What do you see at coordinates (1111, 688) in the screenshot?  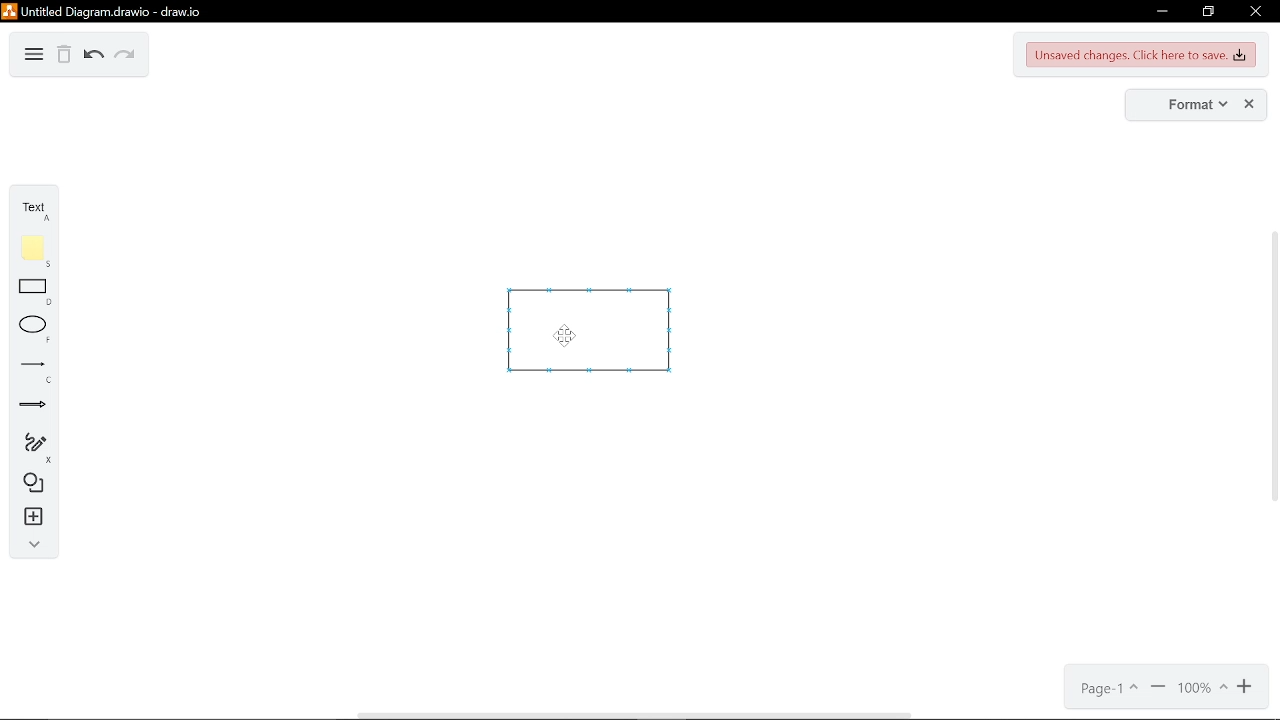 I see `page` at bounding box center [1111, 688].